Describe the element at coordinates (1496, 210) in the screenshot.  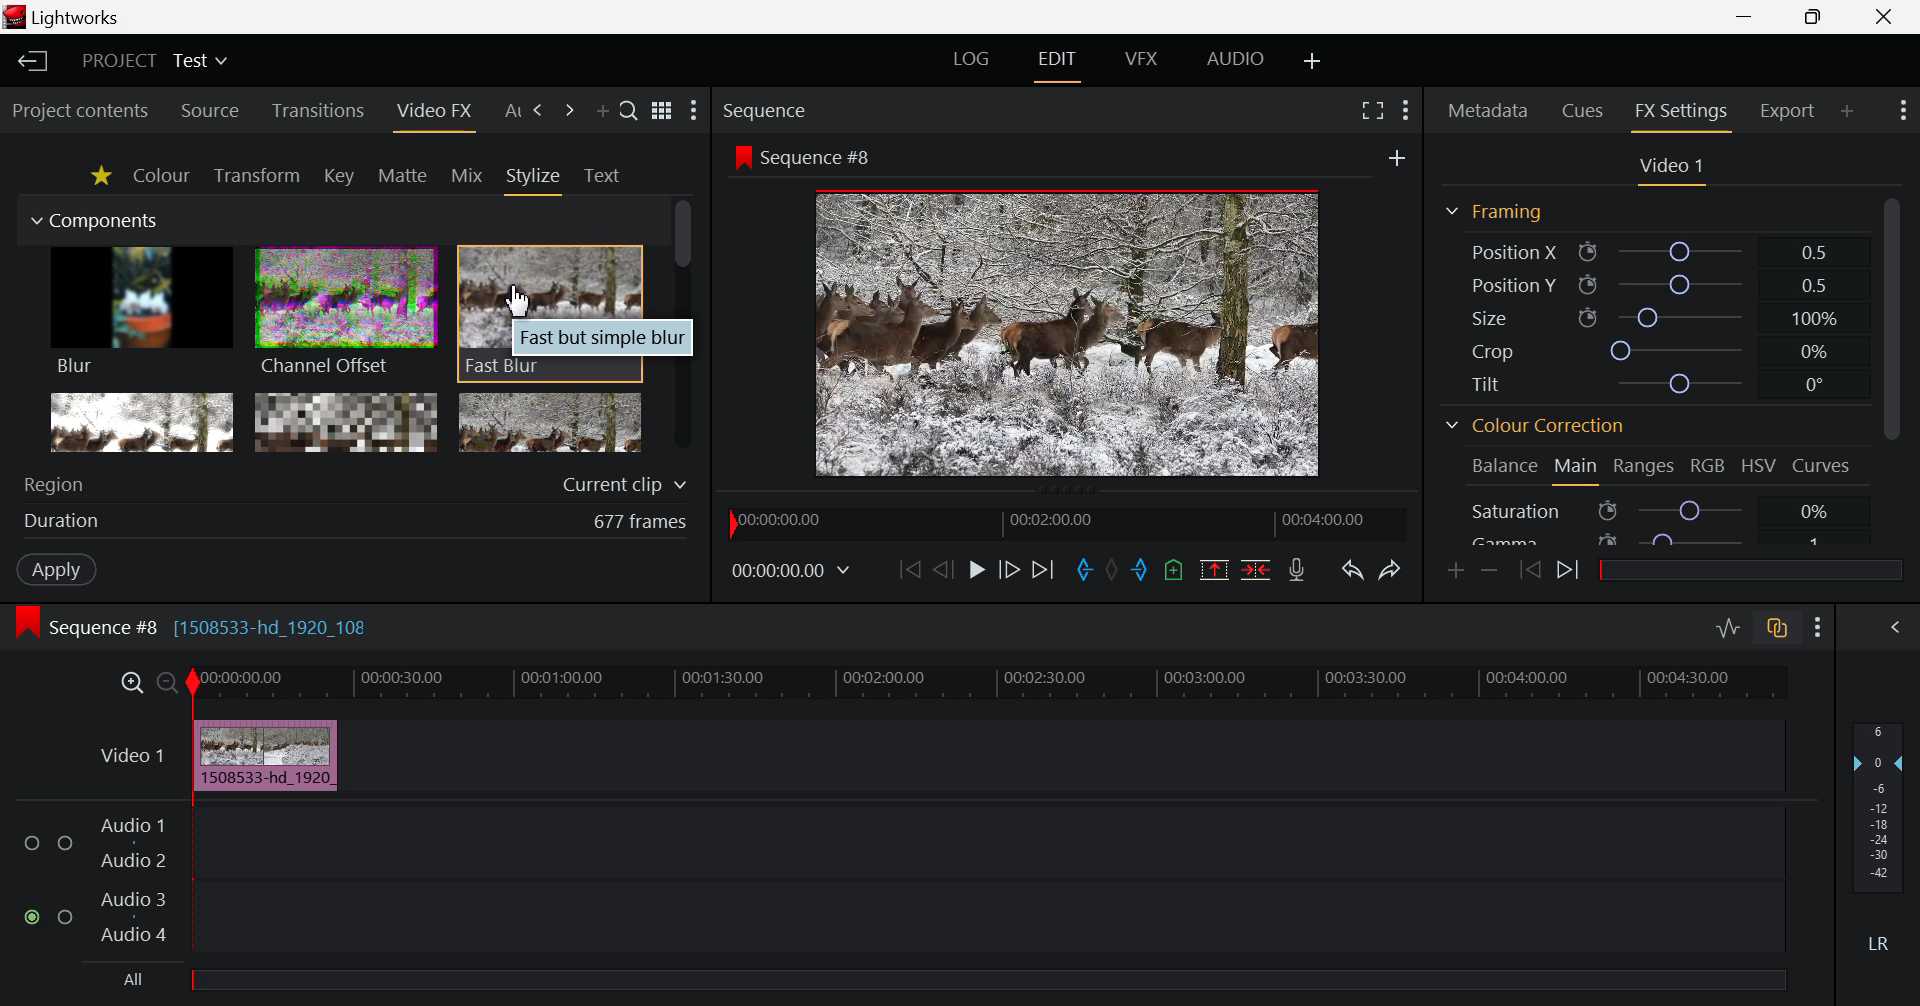
I see `Framing Section` at that location.